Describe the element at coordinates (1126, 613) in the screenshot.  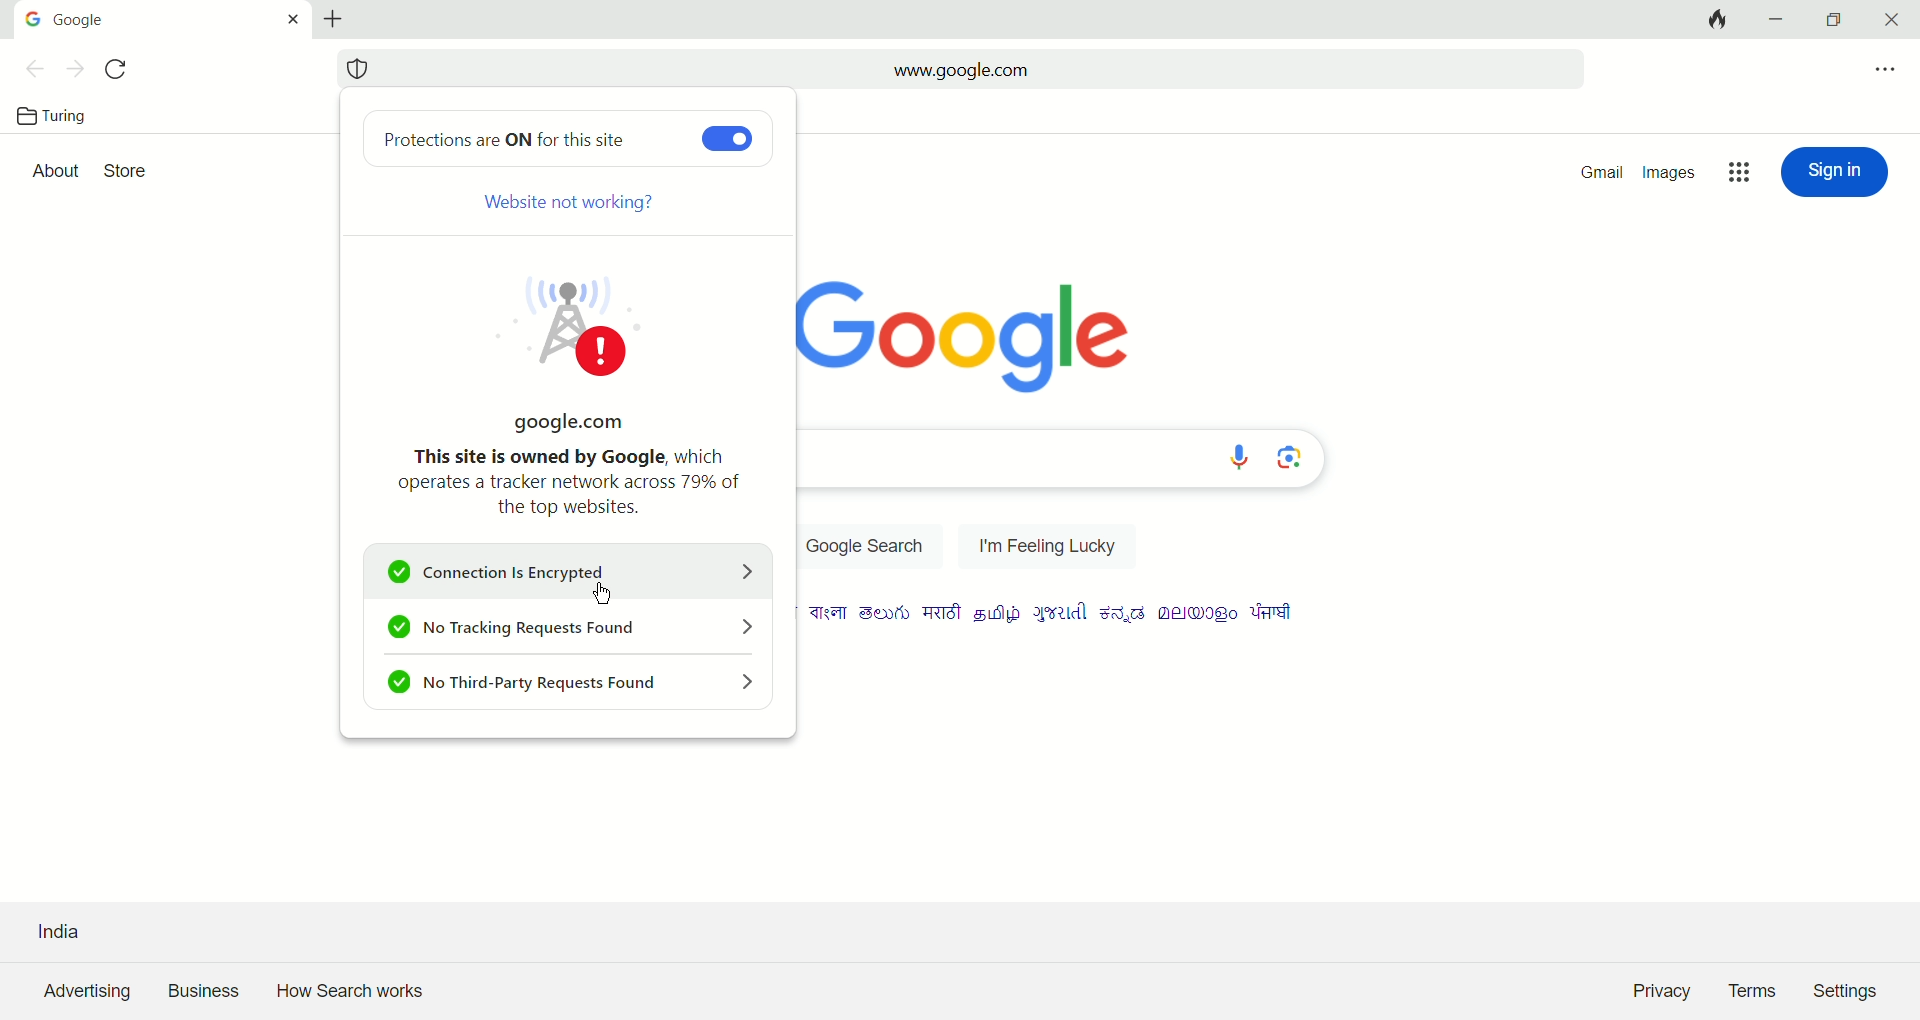
I see `language` at that location.